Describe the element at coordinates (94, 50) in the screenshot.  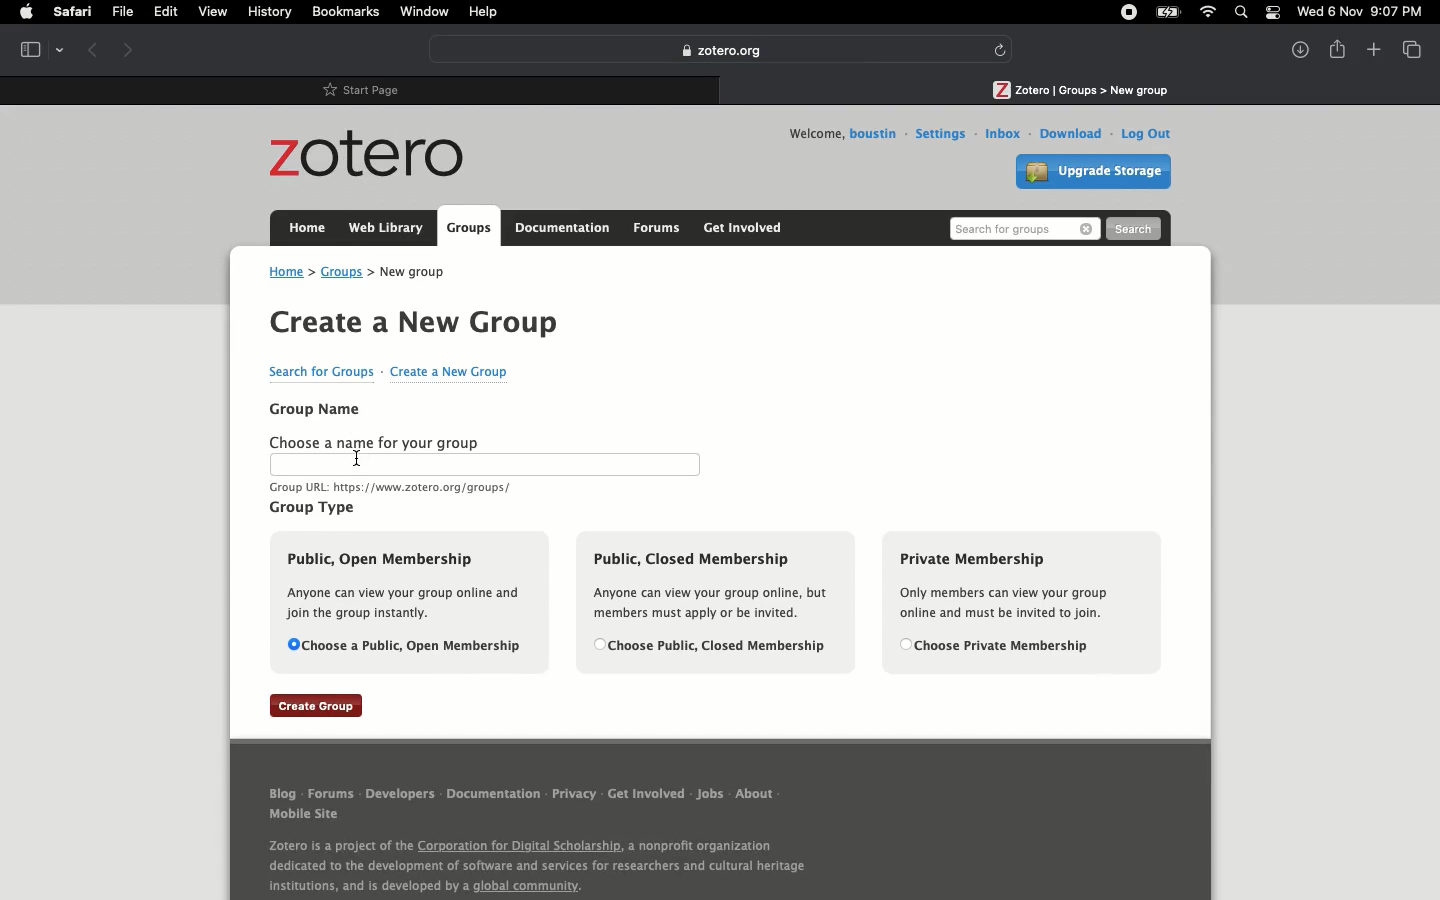
I see `Previous` at that location.